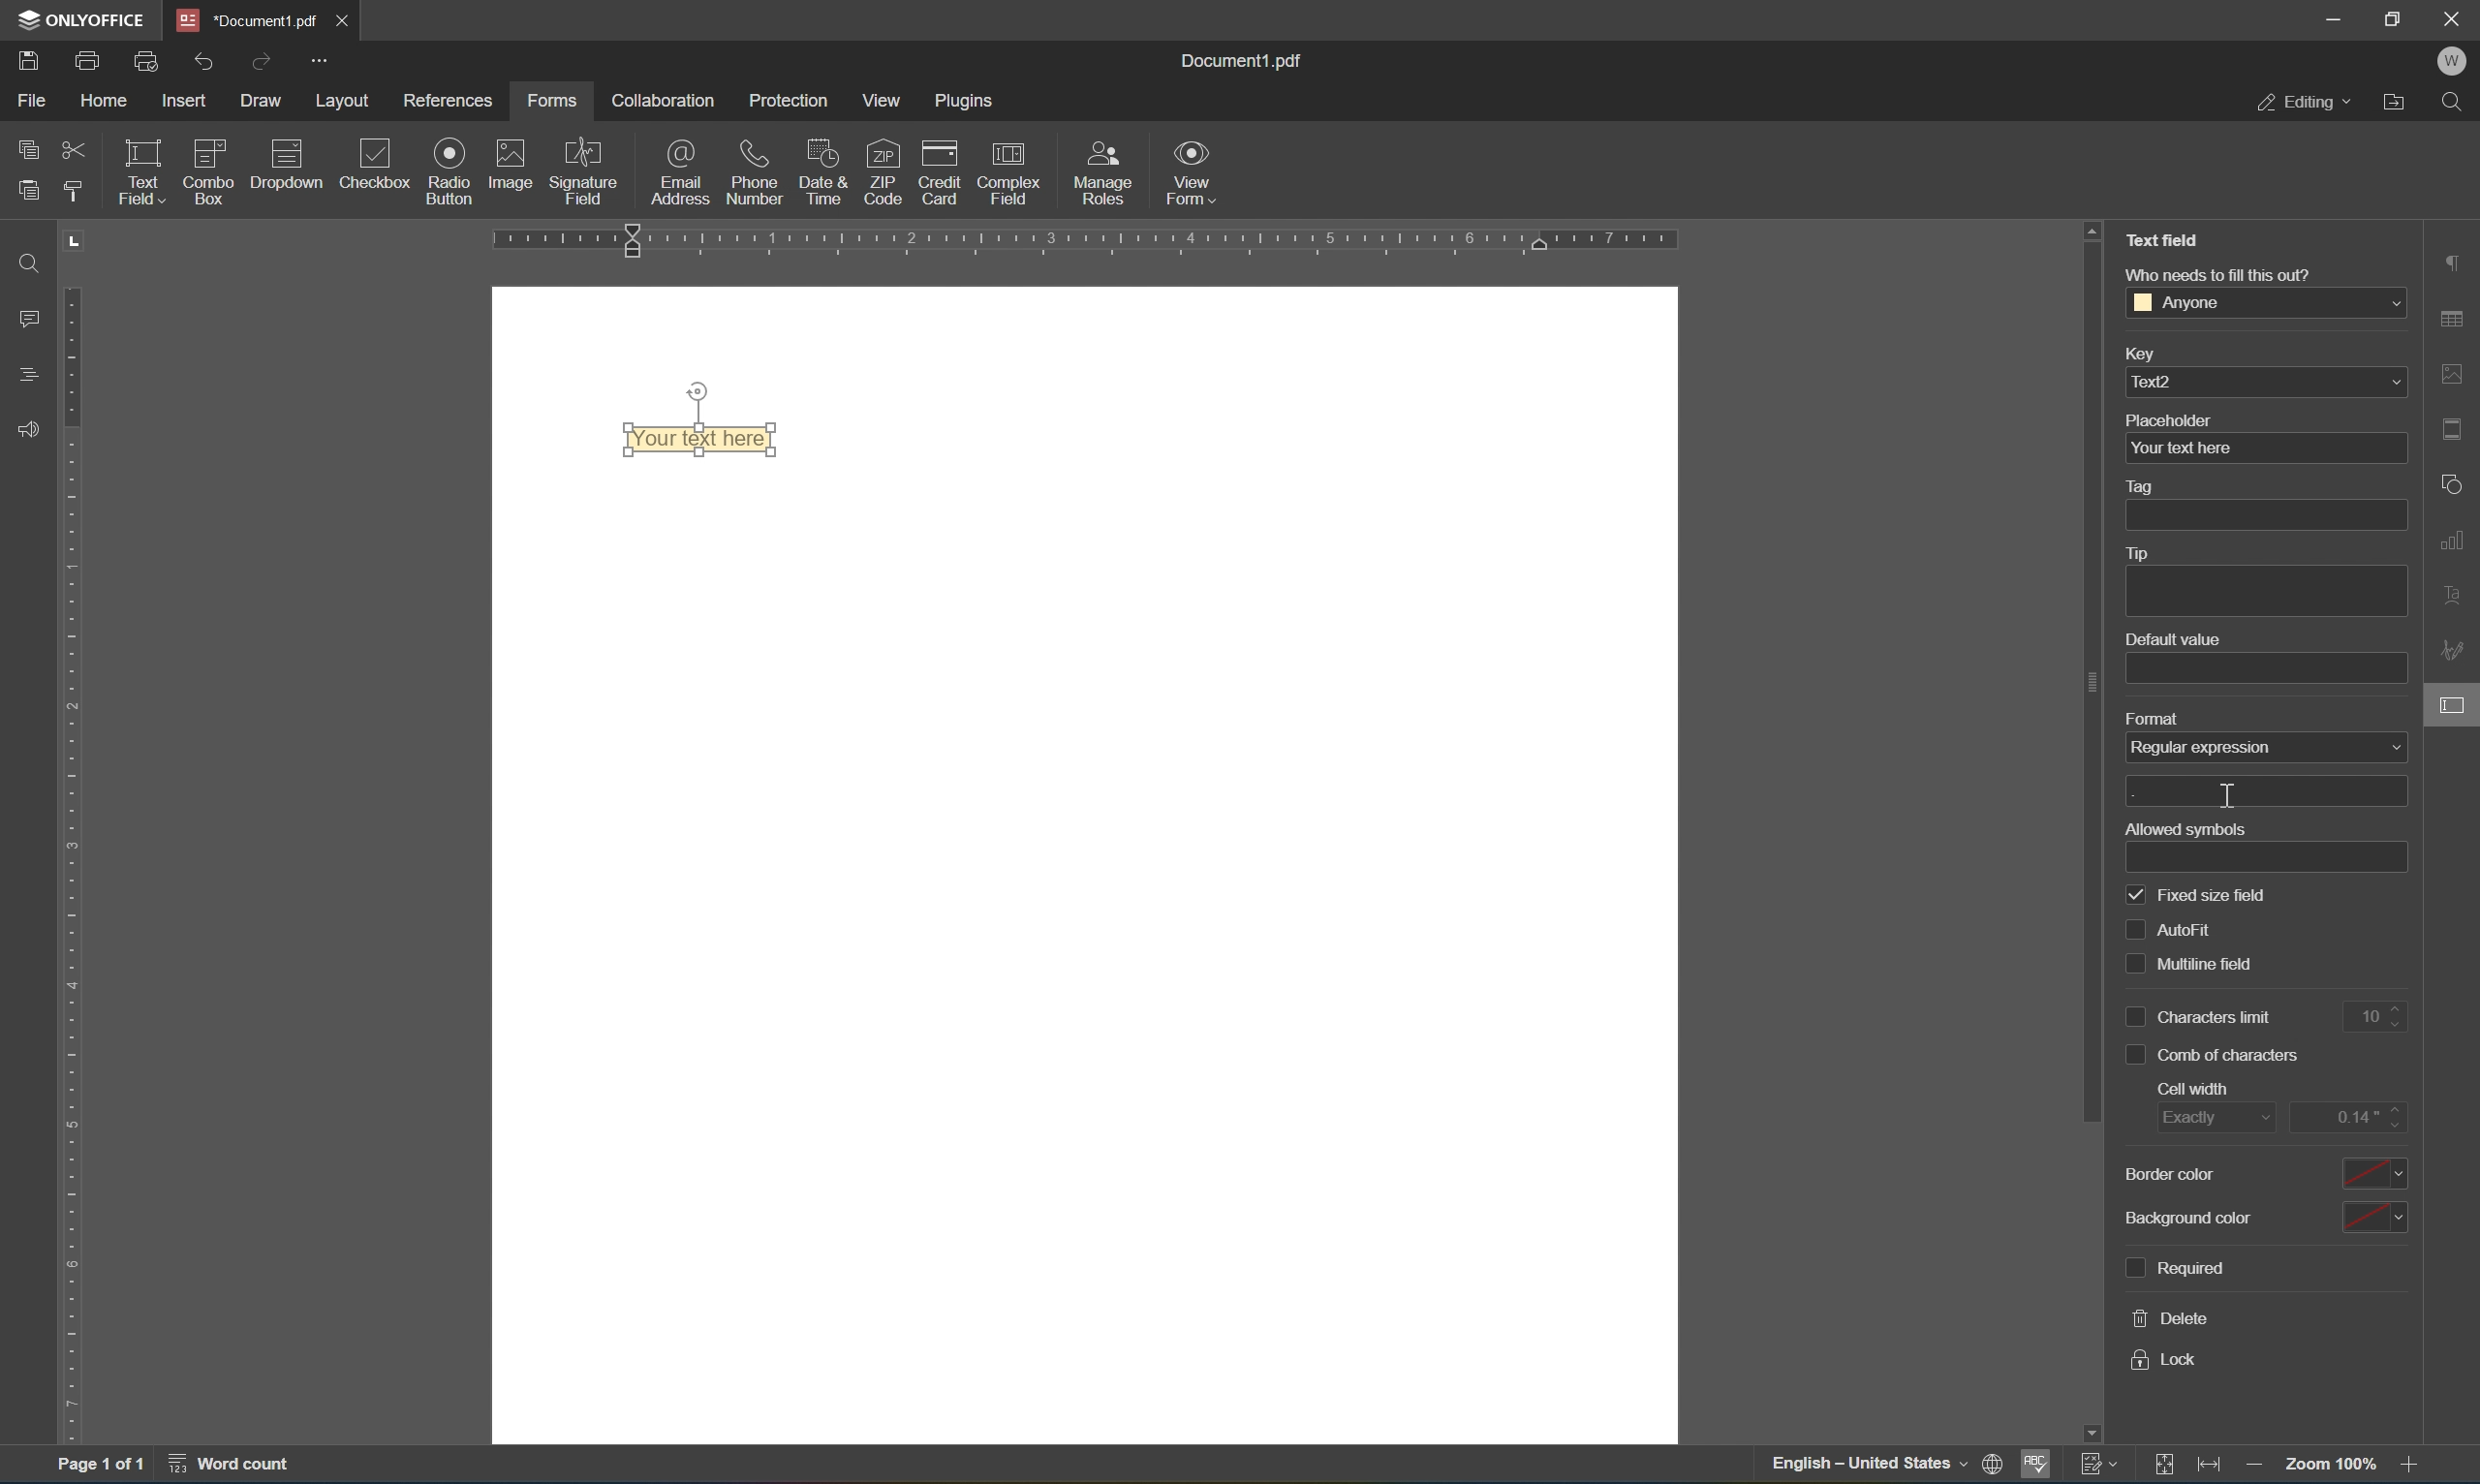 This screenshot has height=1484, width=2480. Describe the element at coordinates (71, 196) in the screenshot. I see `copy style` at that location.